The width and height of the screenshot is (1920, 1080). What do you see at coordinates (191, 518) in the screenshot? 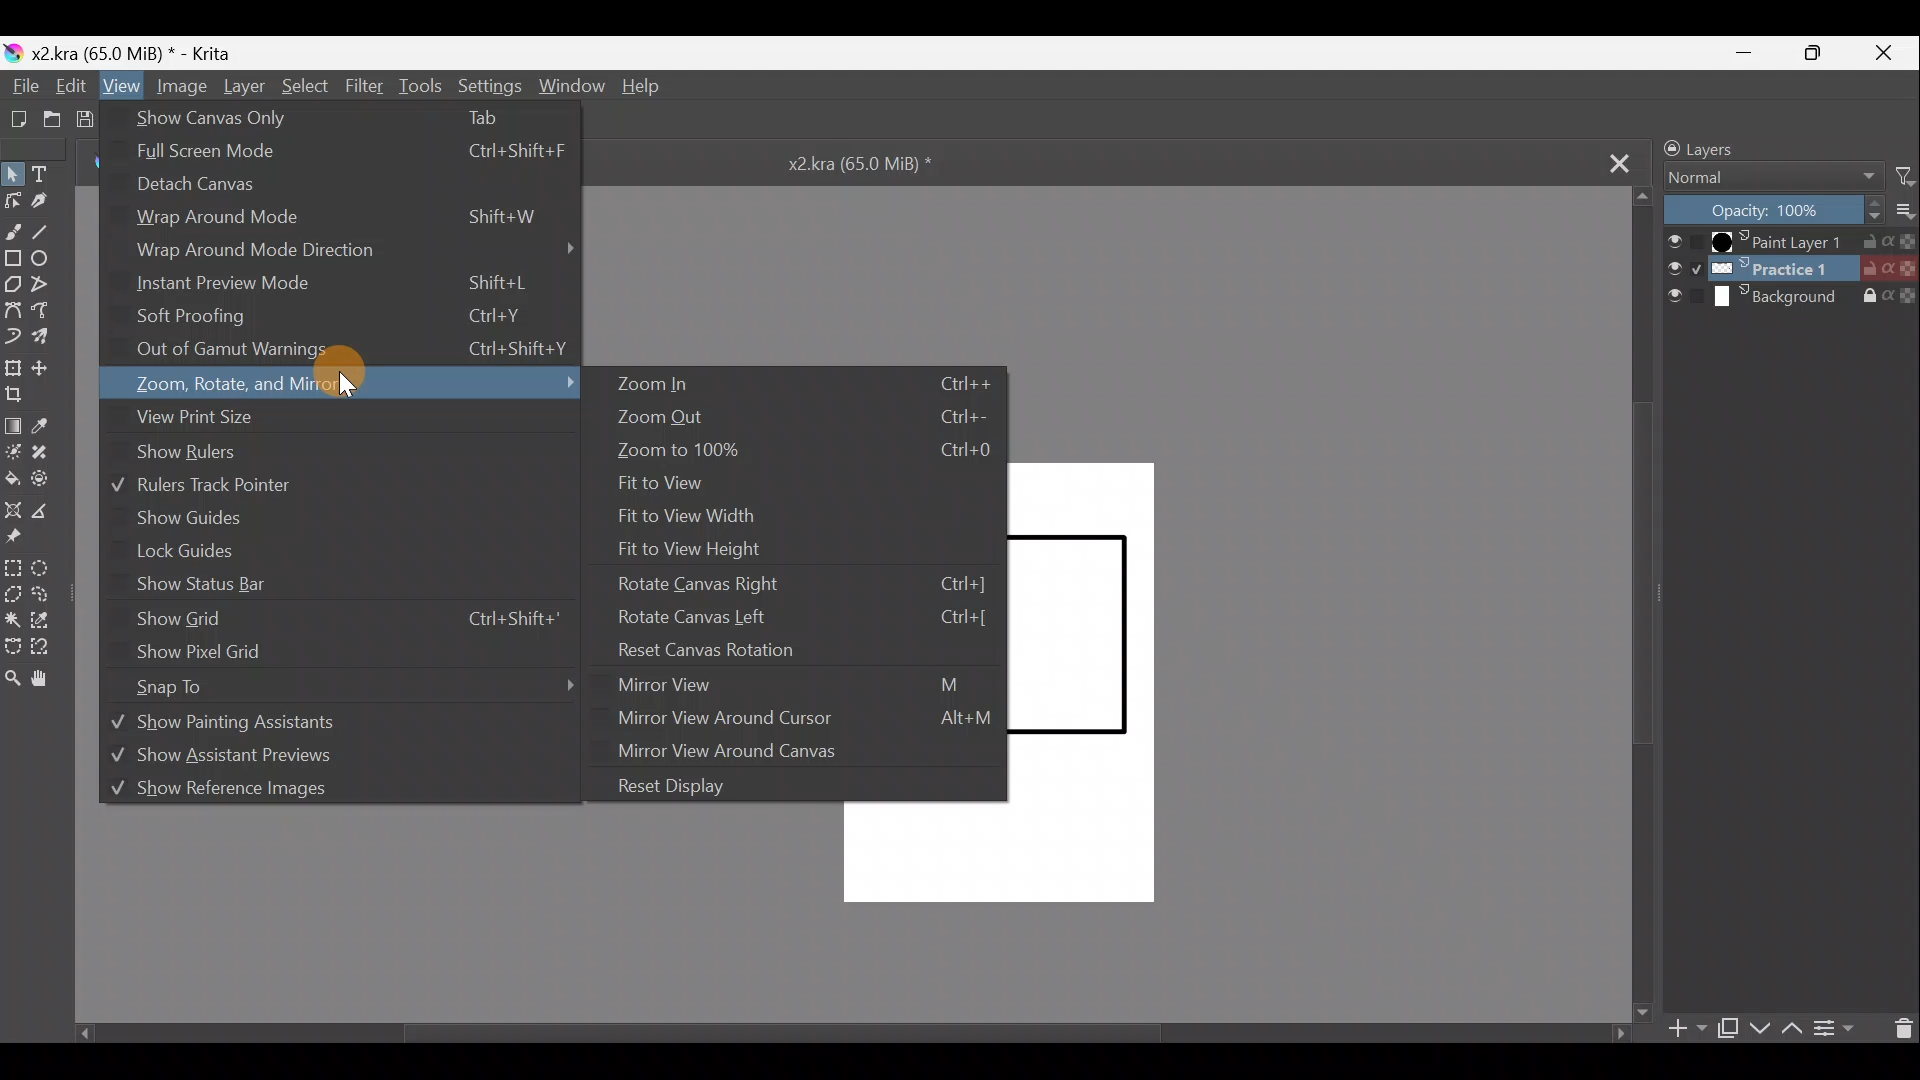
I see `Show guides` at bounding box center [191, 518].